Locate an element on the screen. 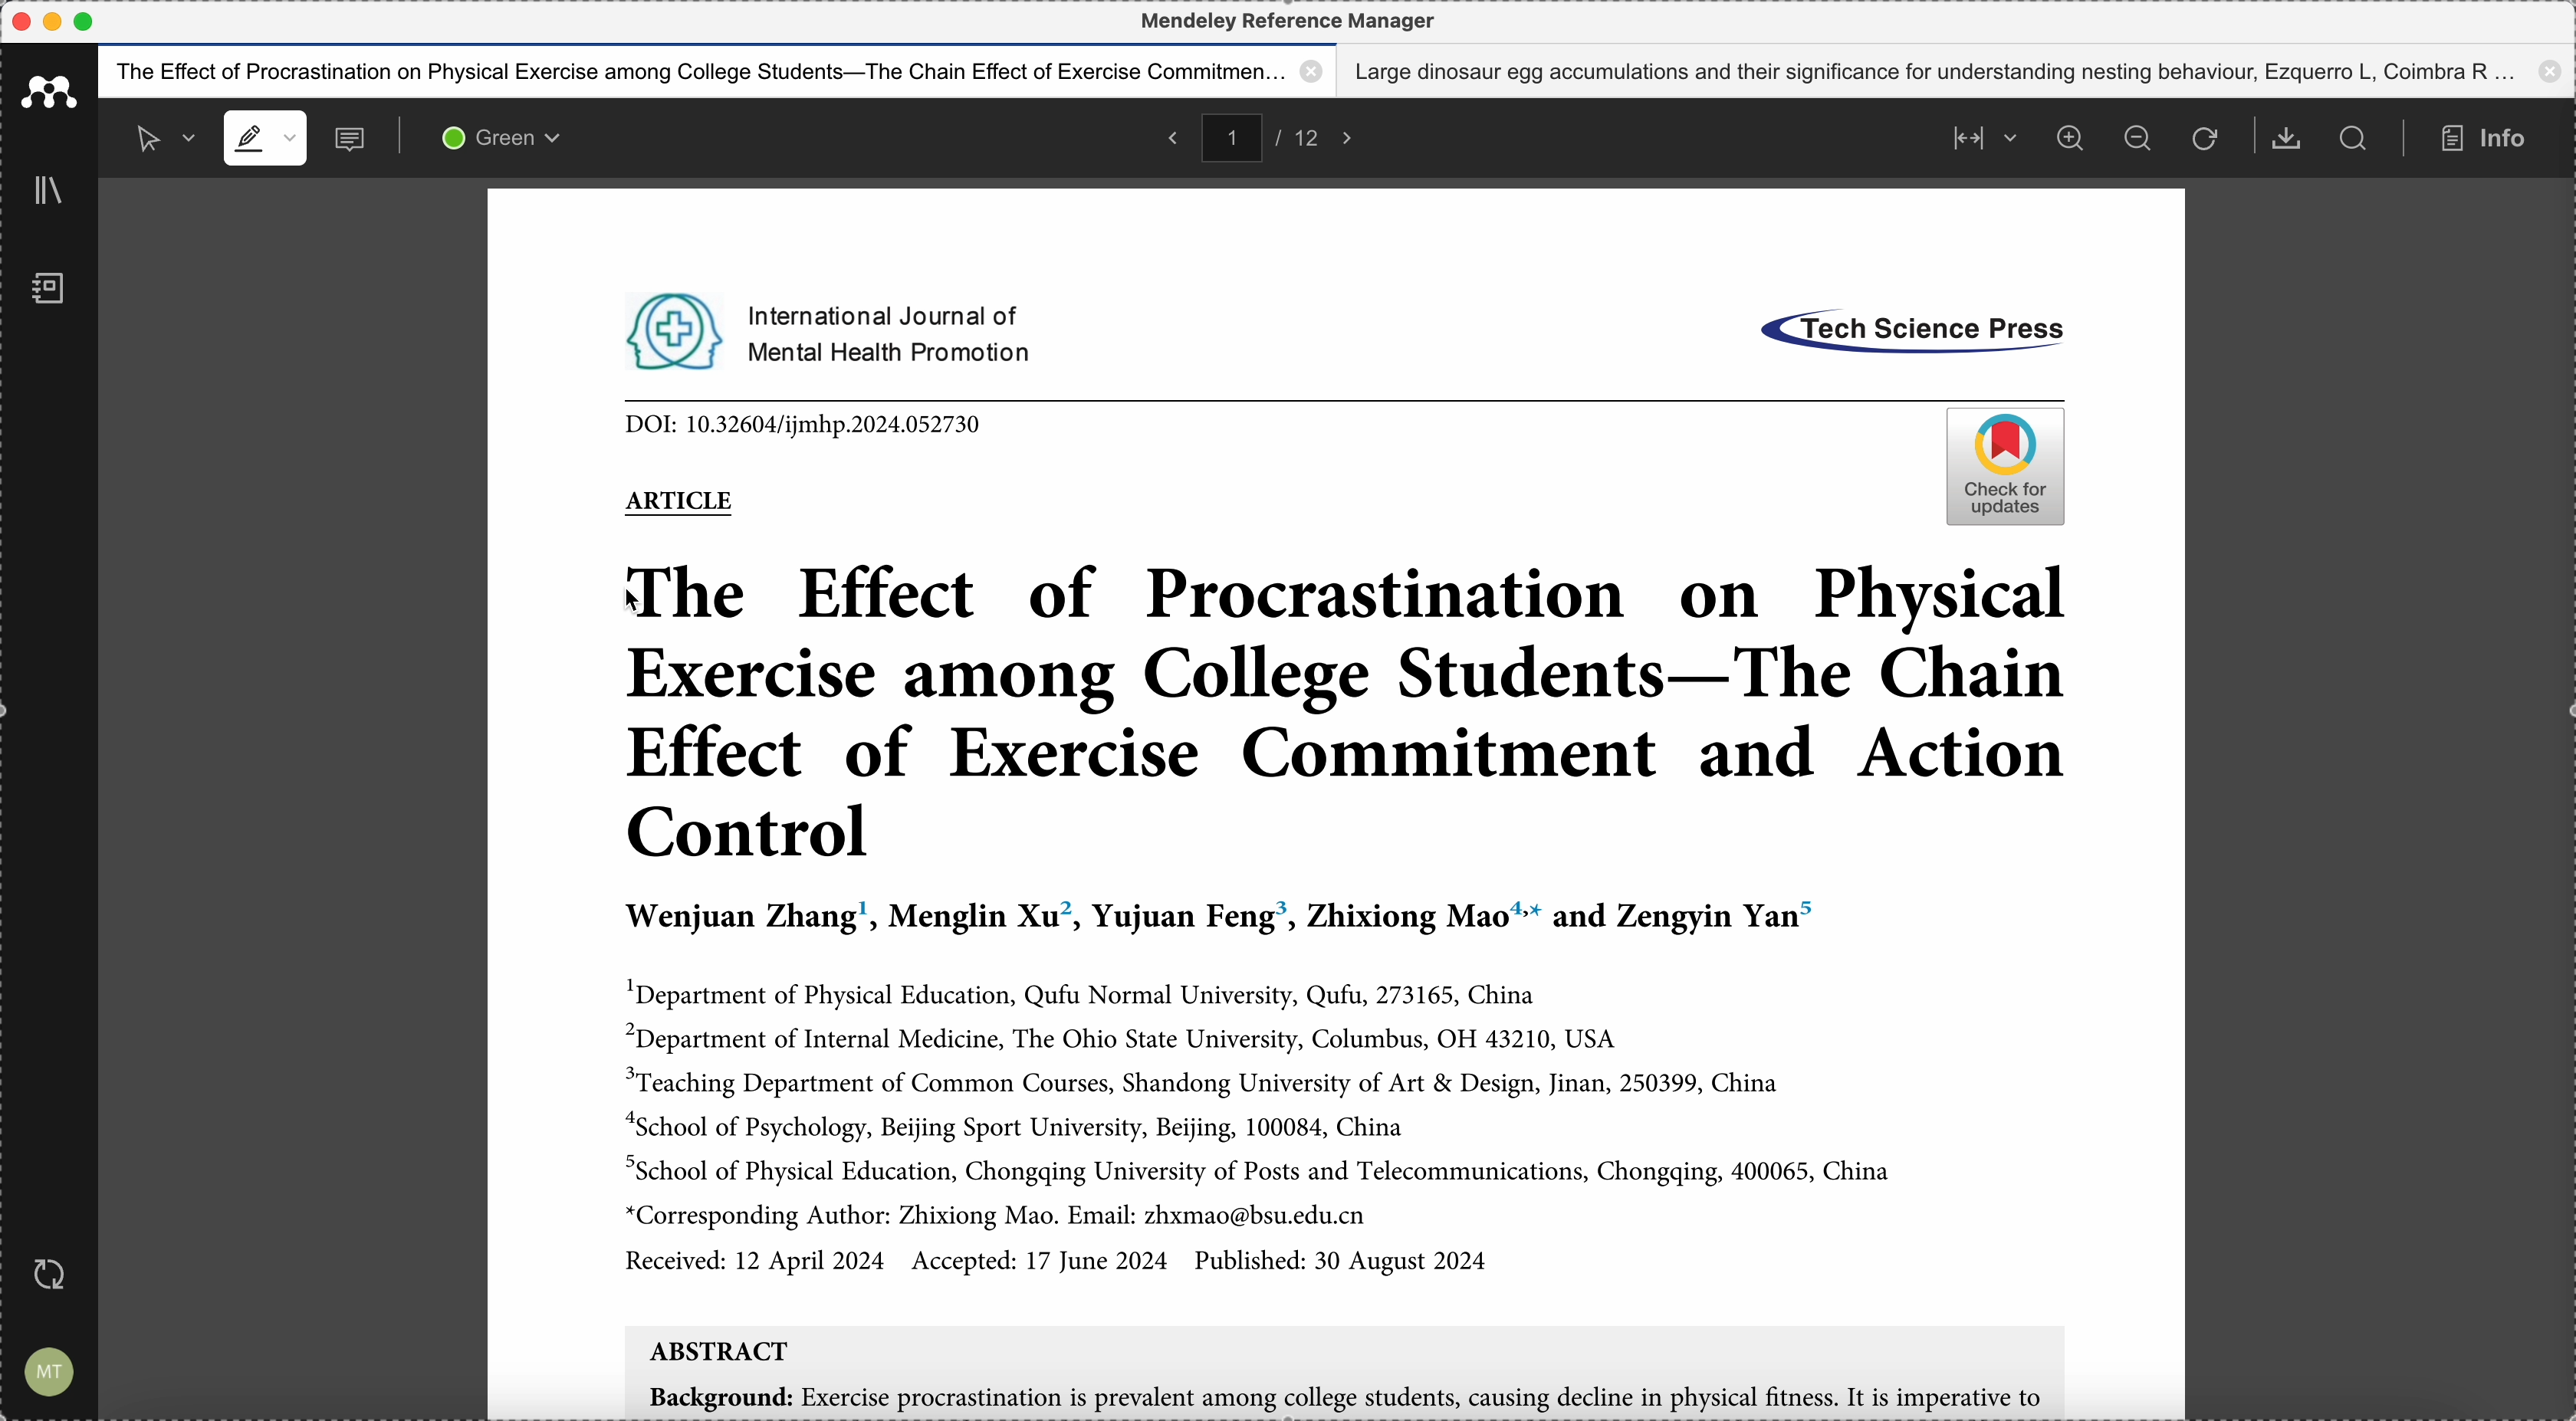  foward is located at coordinates (1354, 136).